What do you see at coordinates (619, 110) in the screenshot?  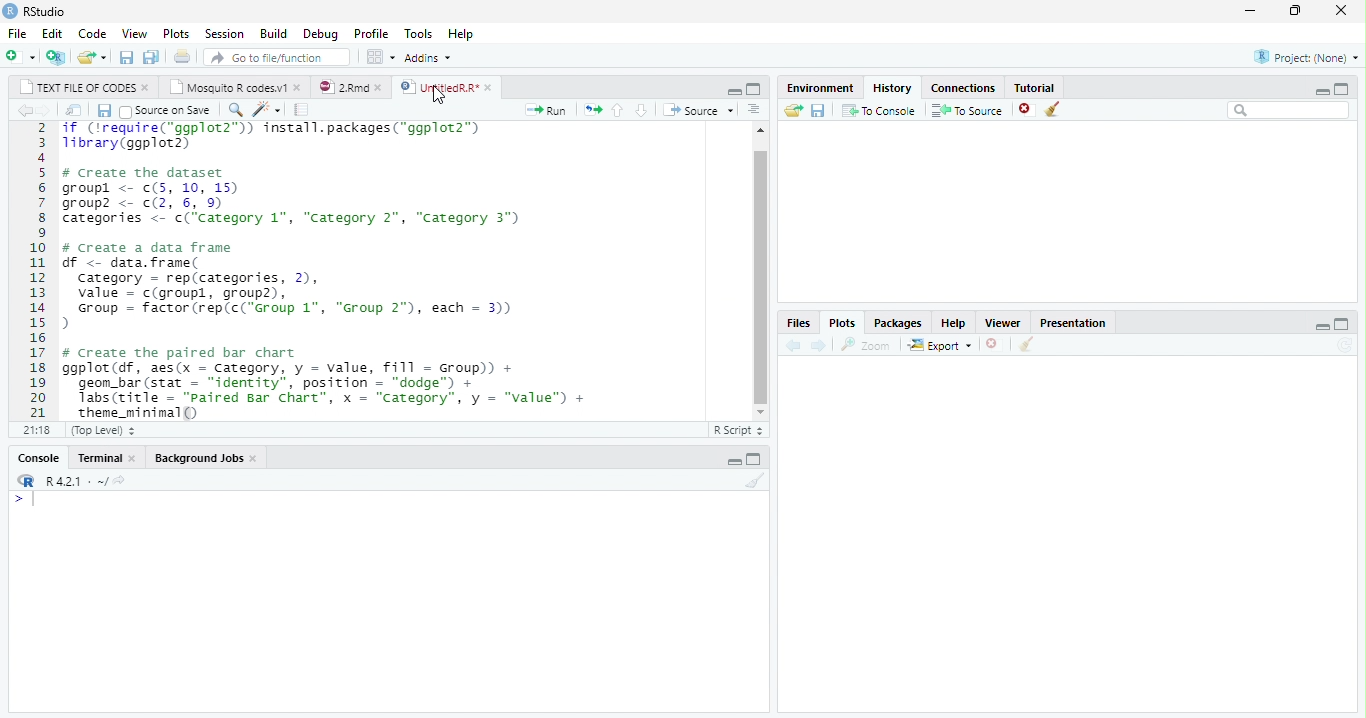 I see `go to previous section` at bounding box center [619, 110].